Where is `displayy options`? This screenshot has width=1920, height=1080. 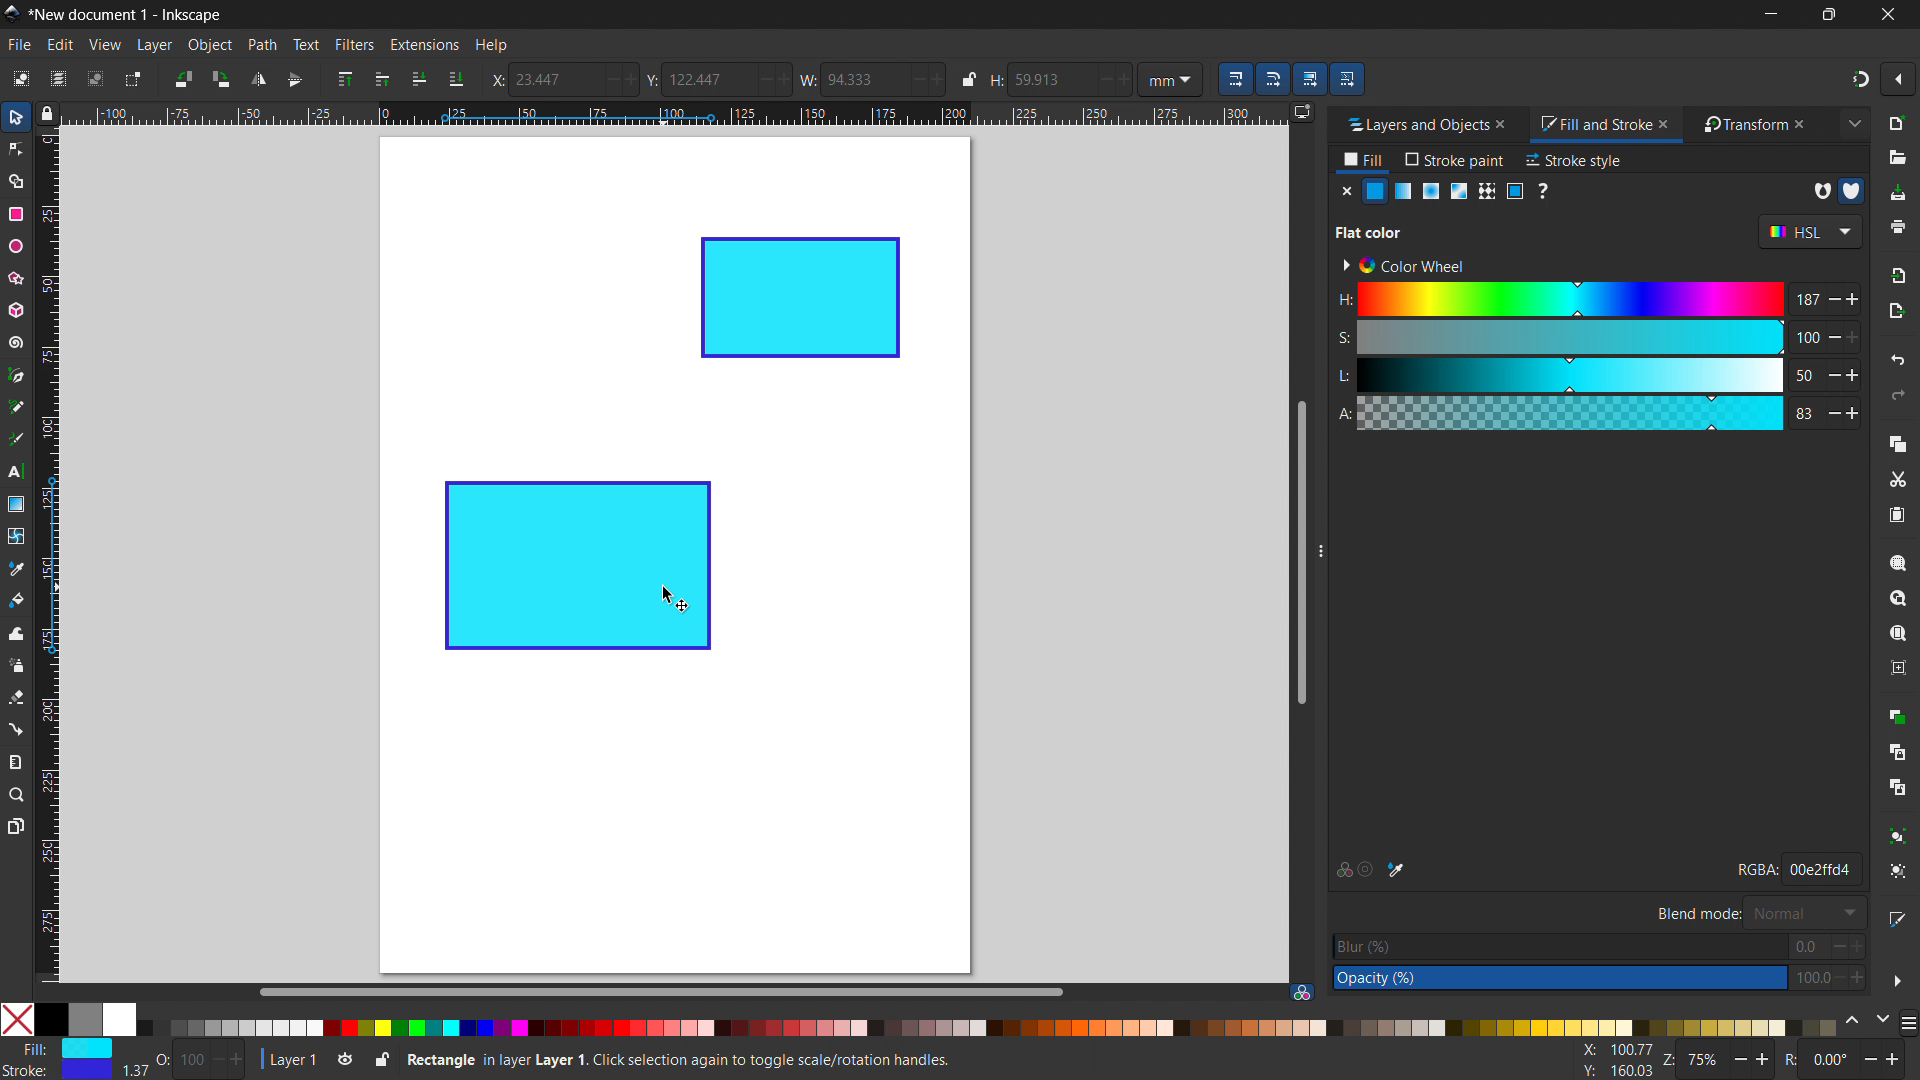
displayy options is located at coordinates (1301, 112).